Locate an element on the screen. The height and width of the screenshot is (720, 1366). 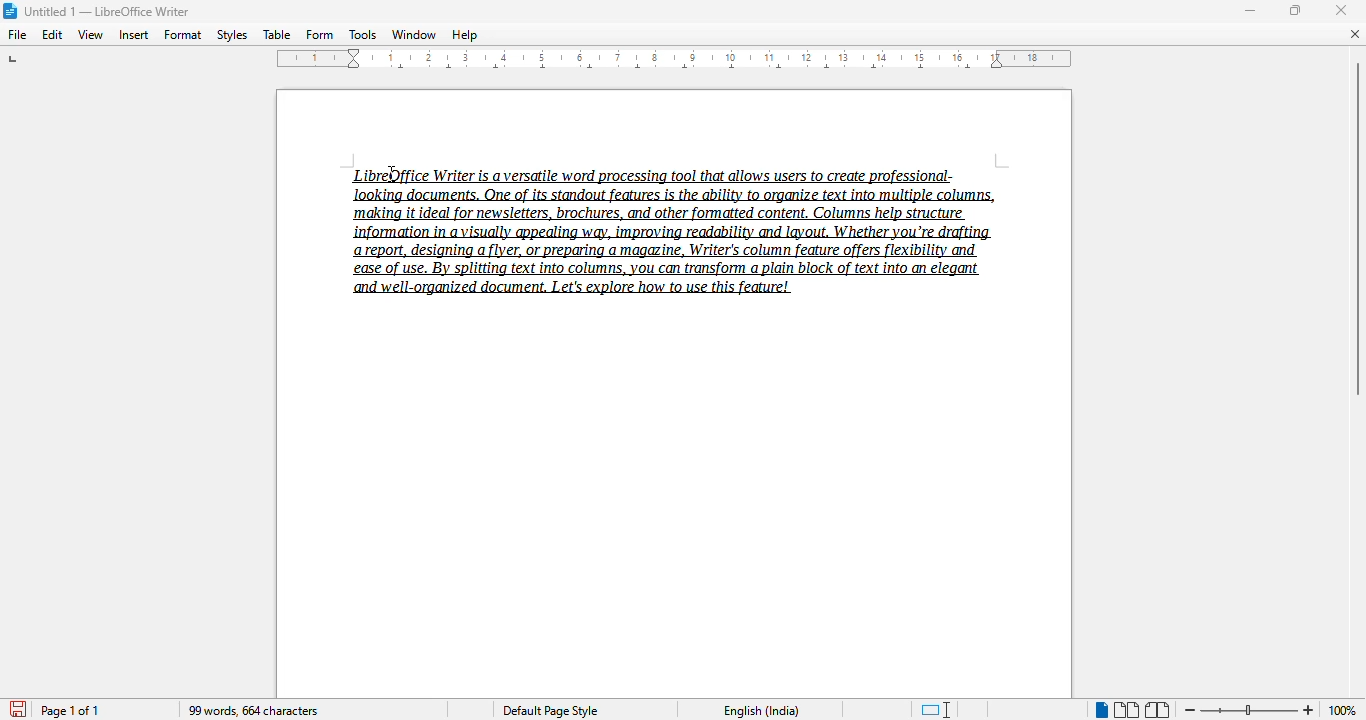
close document is located at coordinates (1356, 34).